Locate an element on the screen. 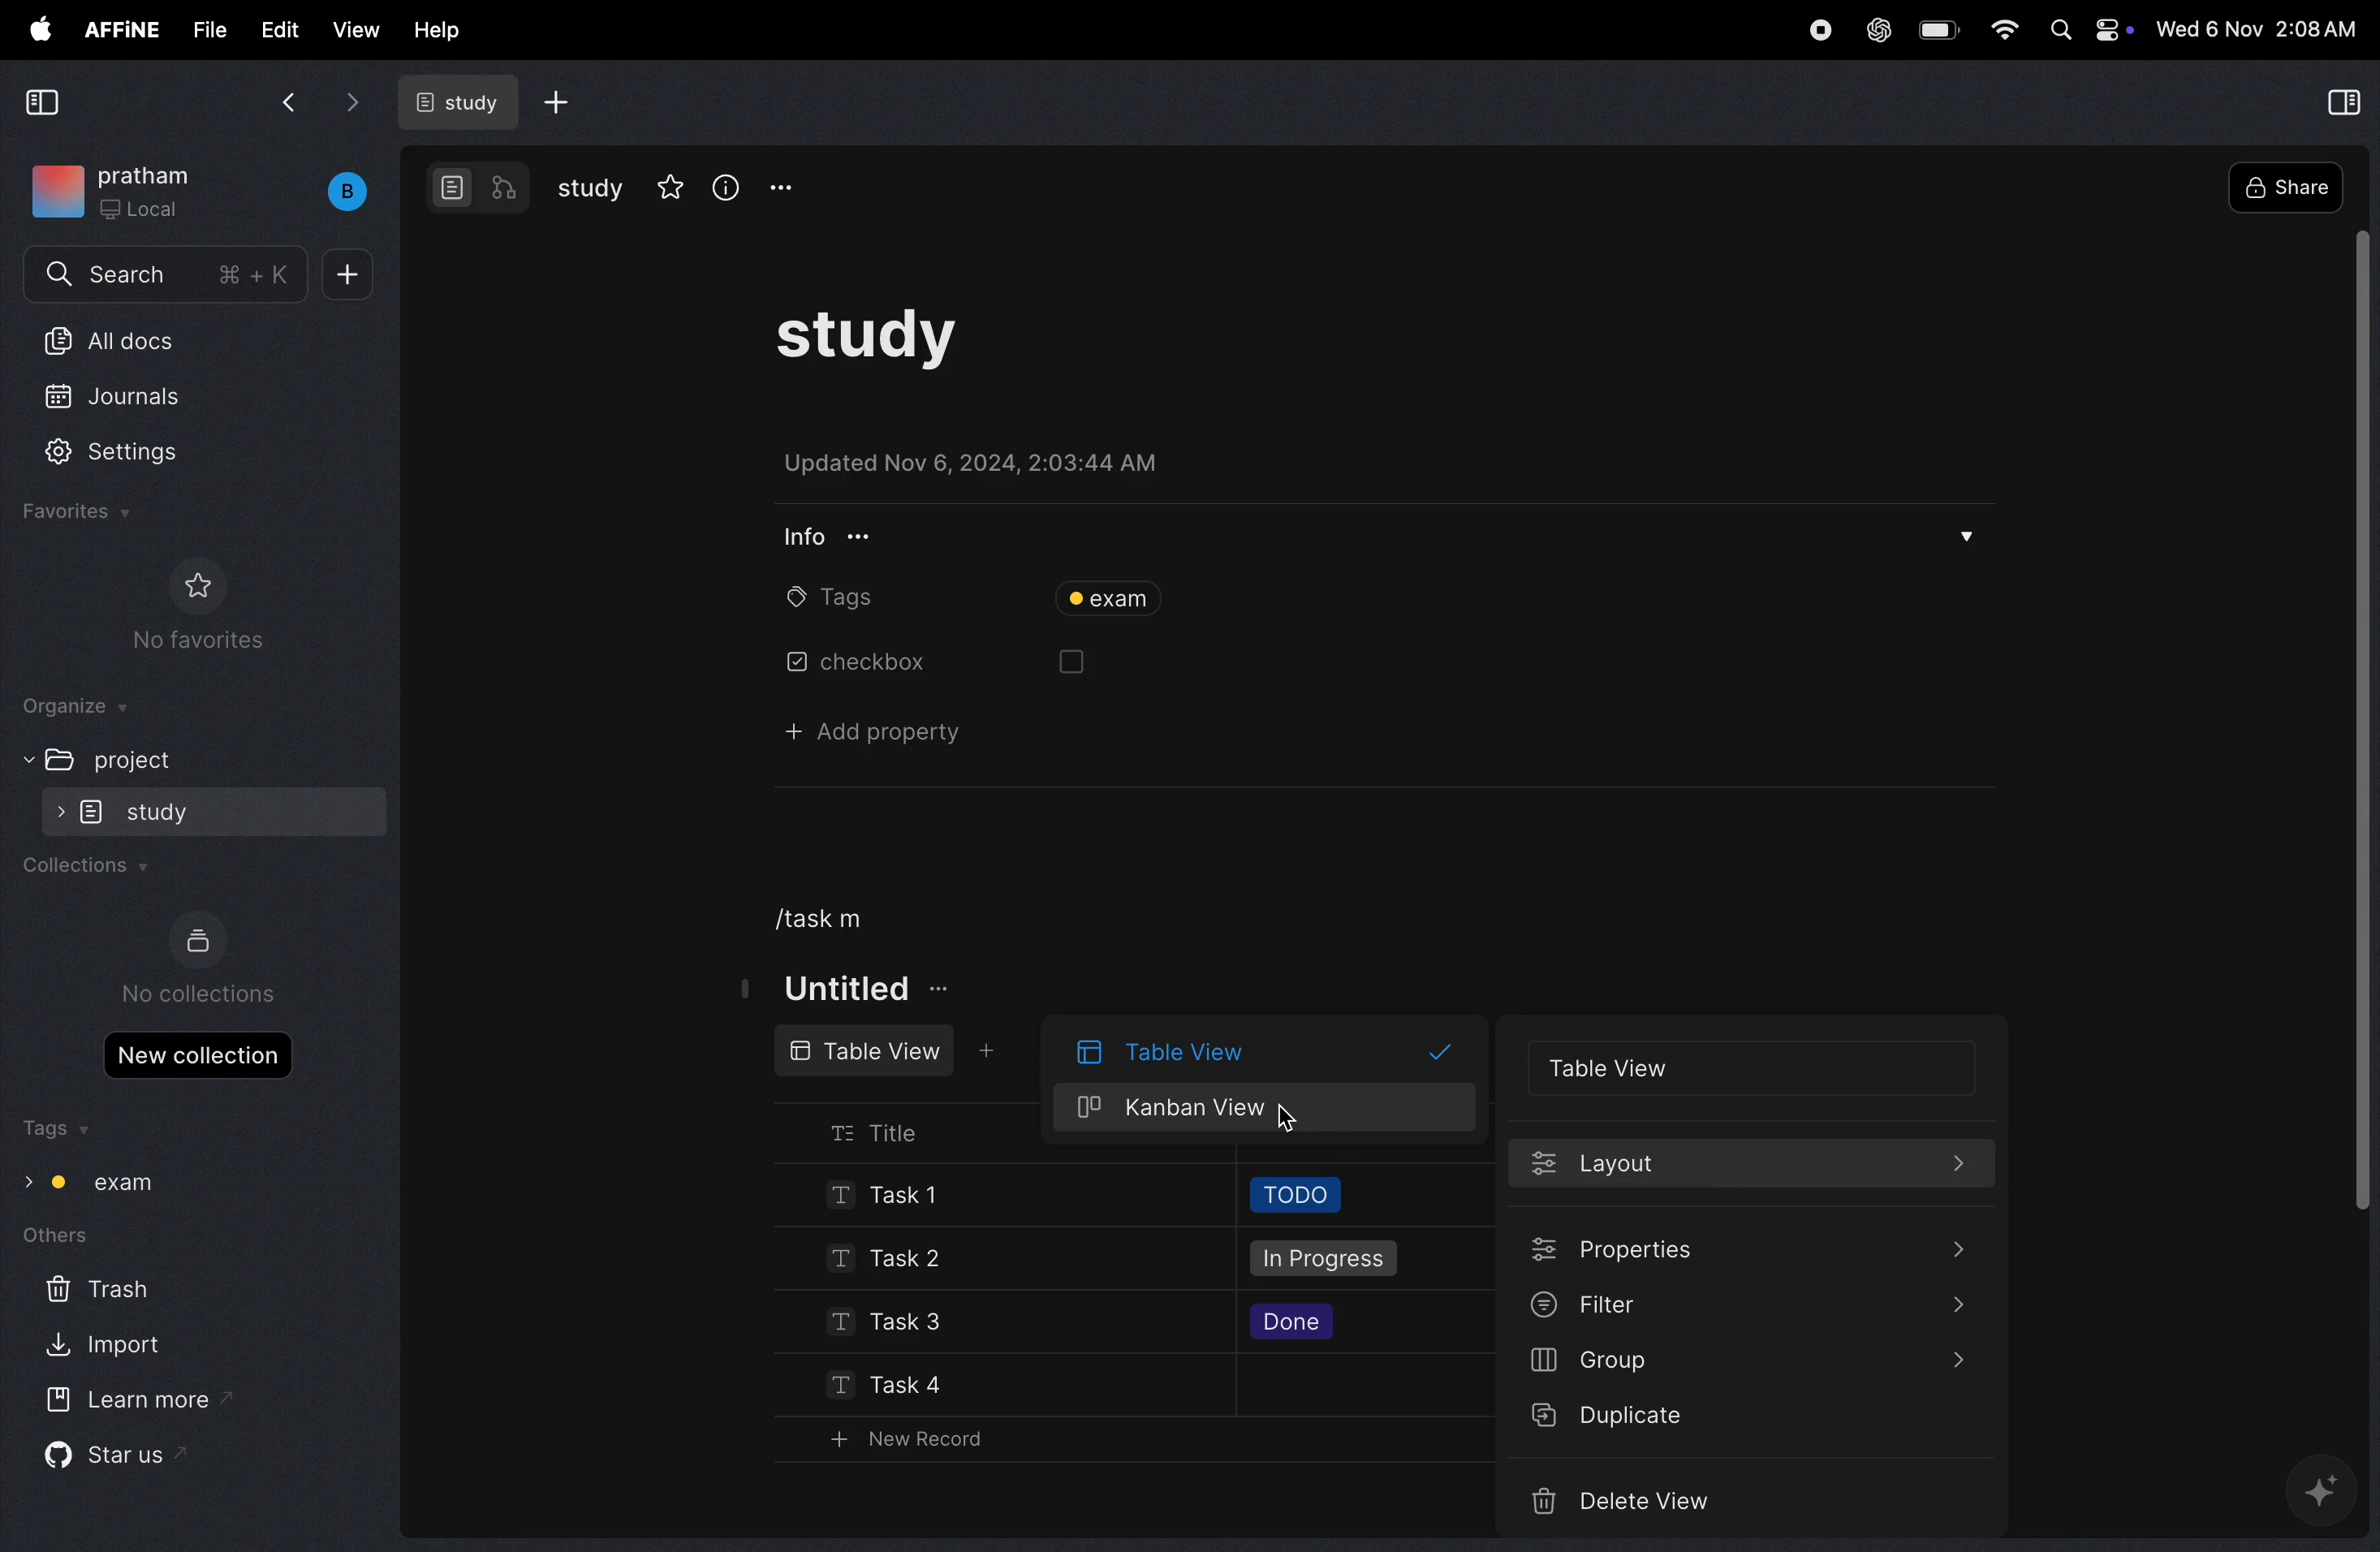 This screenshot has width=2380, height=1552. affine is located at coordinates (120, 29).